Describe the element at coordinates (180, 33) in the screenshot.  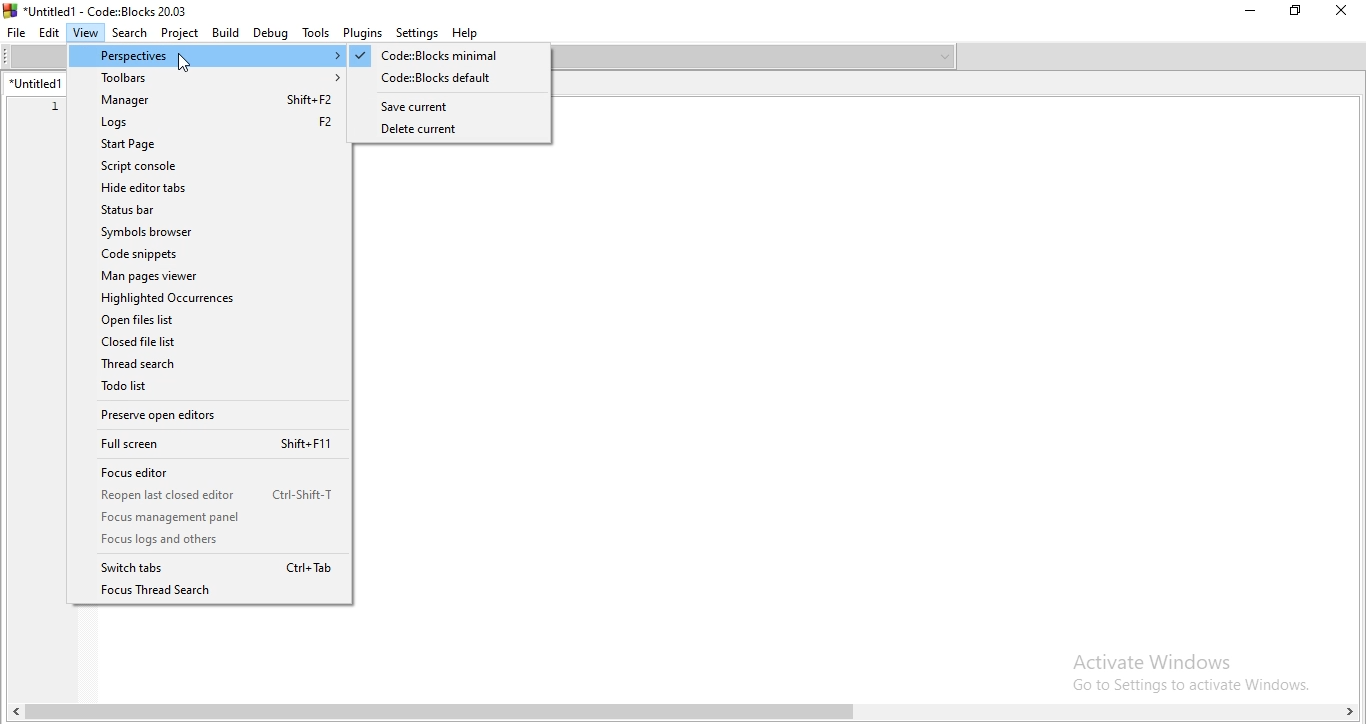
I see `Project ` at that location.